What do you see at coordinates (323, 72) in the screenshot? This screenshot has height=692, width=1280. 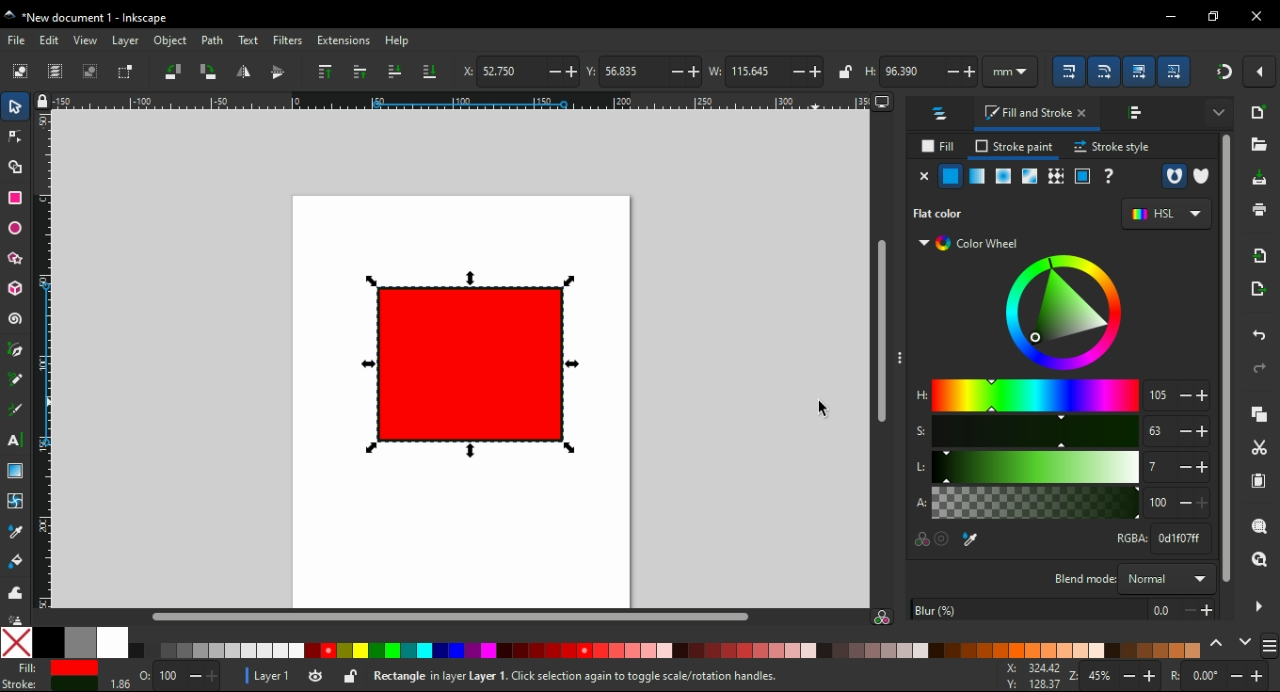 I see `raise to top` at bounding box center [323, 72].